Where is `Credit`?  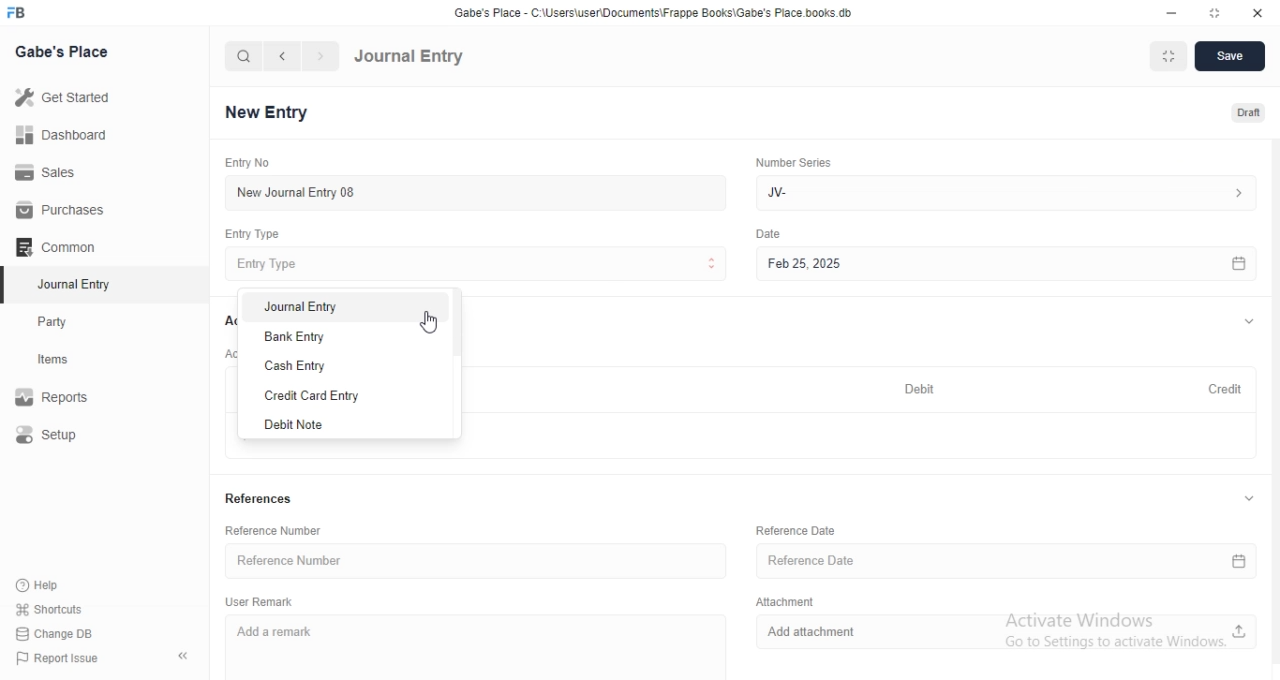 Credit is located at coordinates (1216, 389).